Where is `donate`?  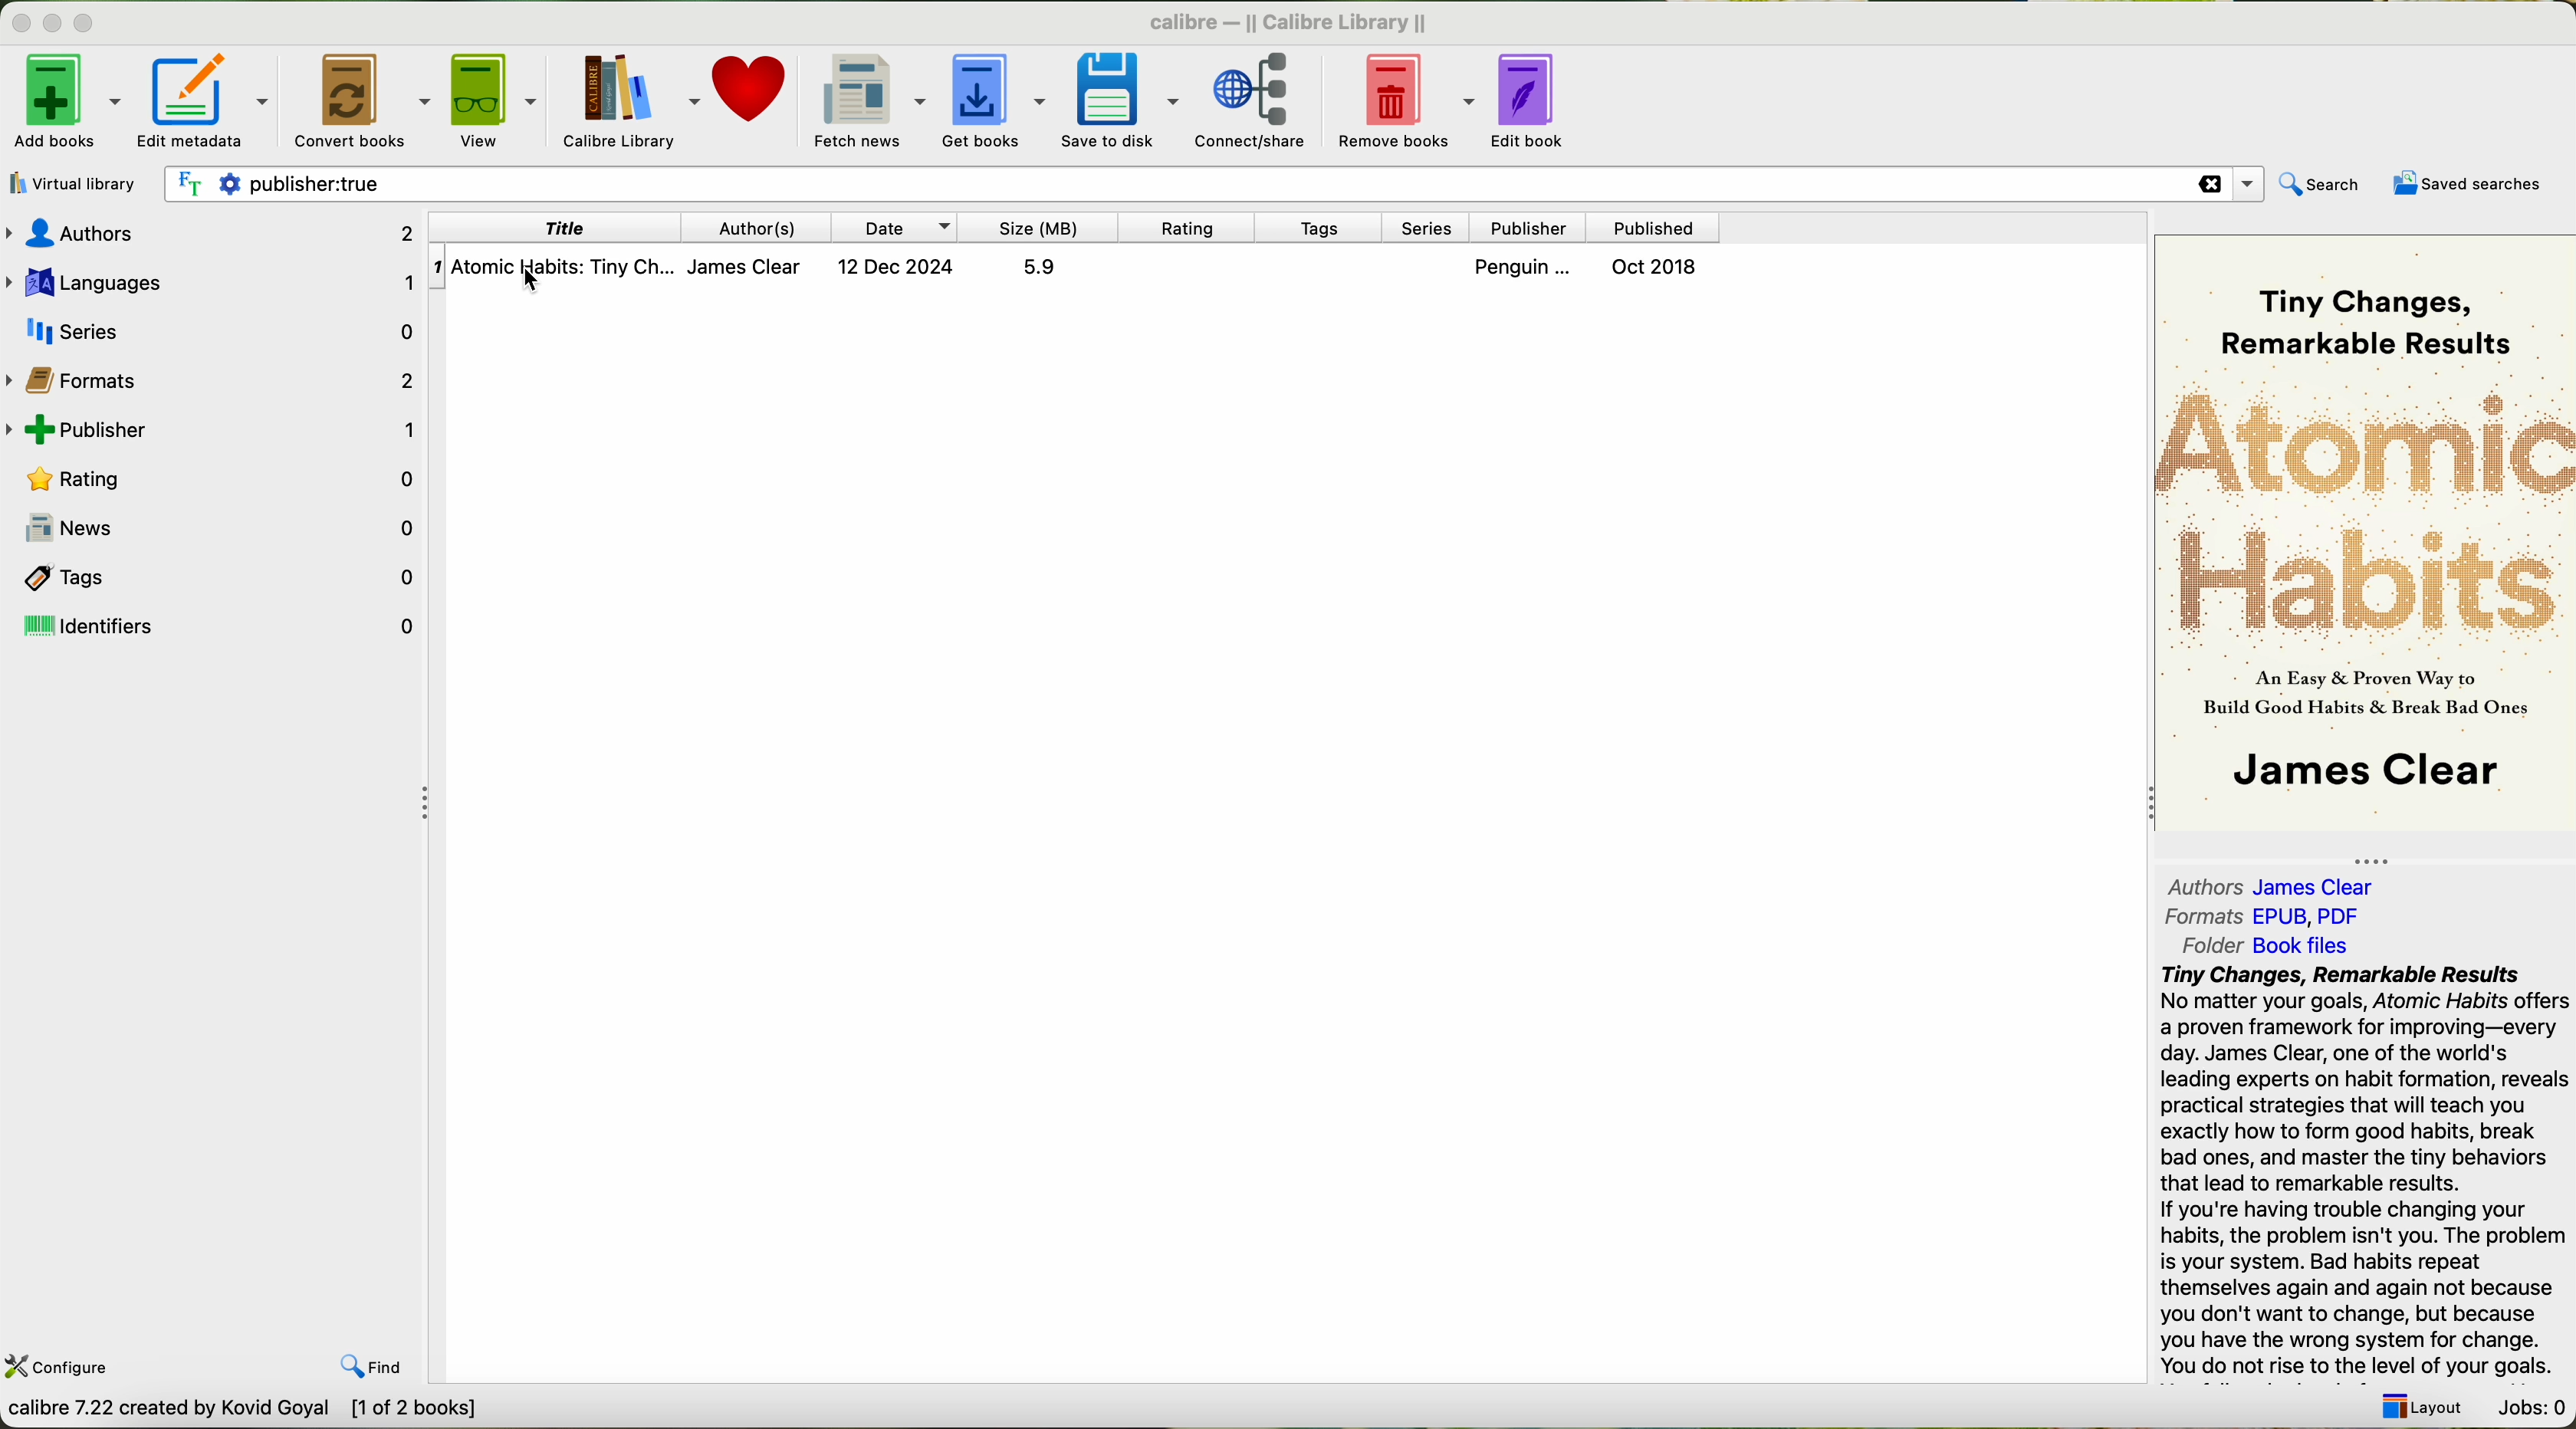 donate is located at coordinates (753, 86).